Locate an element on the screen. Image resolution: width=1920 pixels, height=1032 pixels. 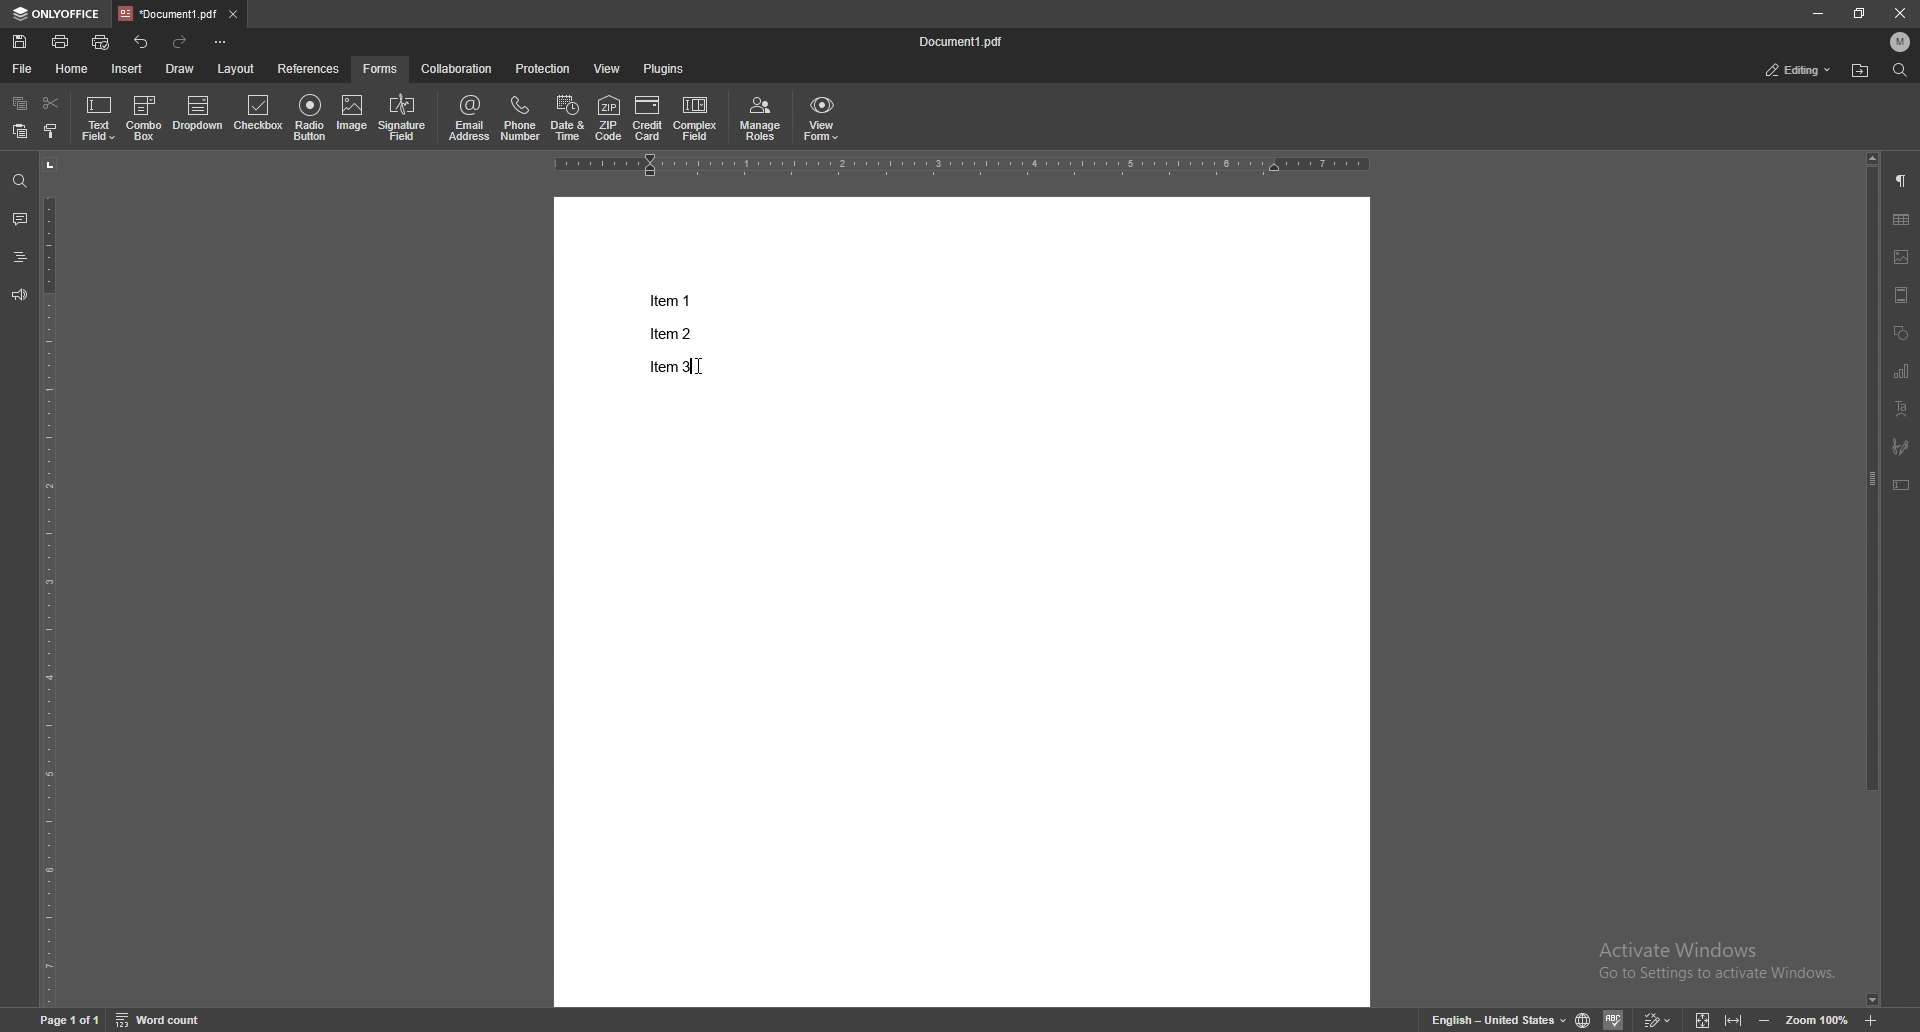
tab is located at coordinates (168, 13).